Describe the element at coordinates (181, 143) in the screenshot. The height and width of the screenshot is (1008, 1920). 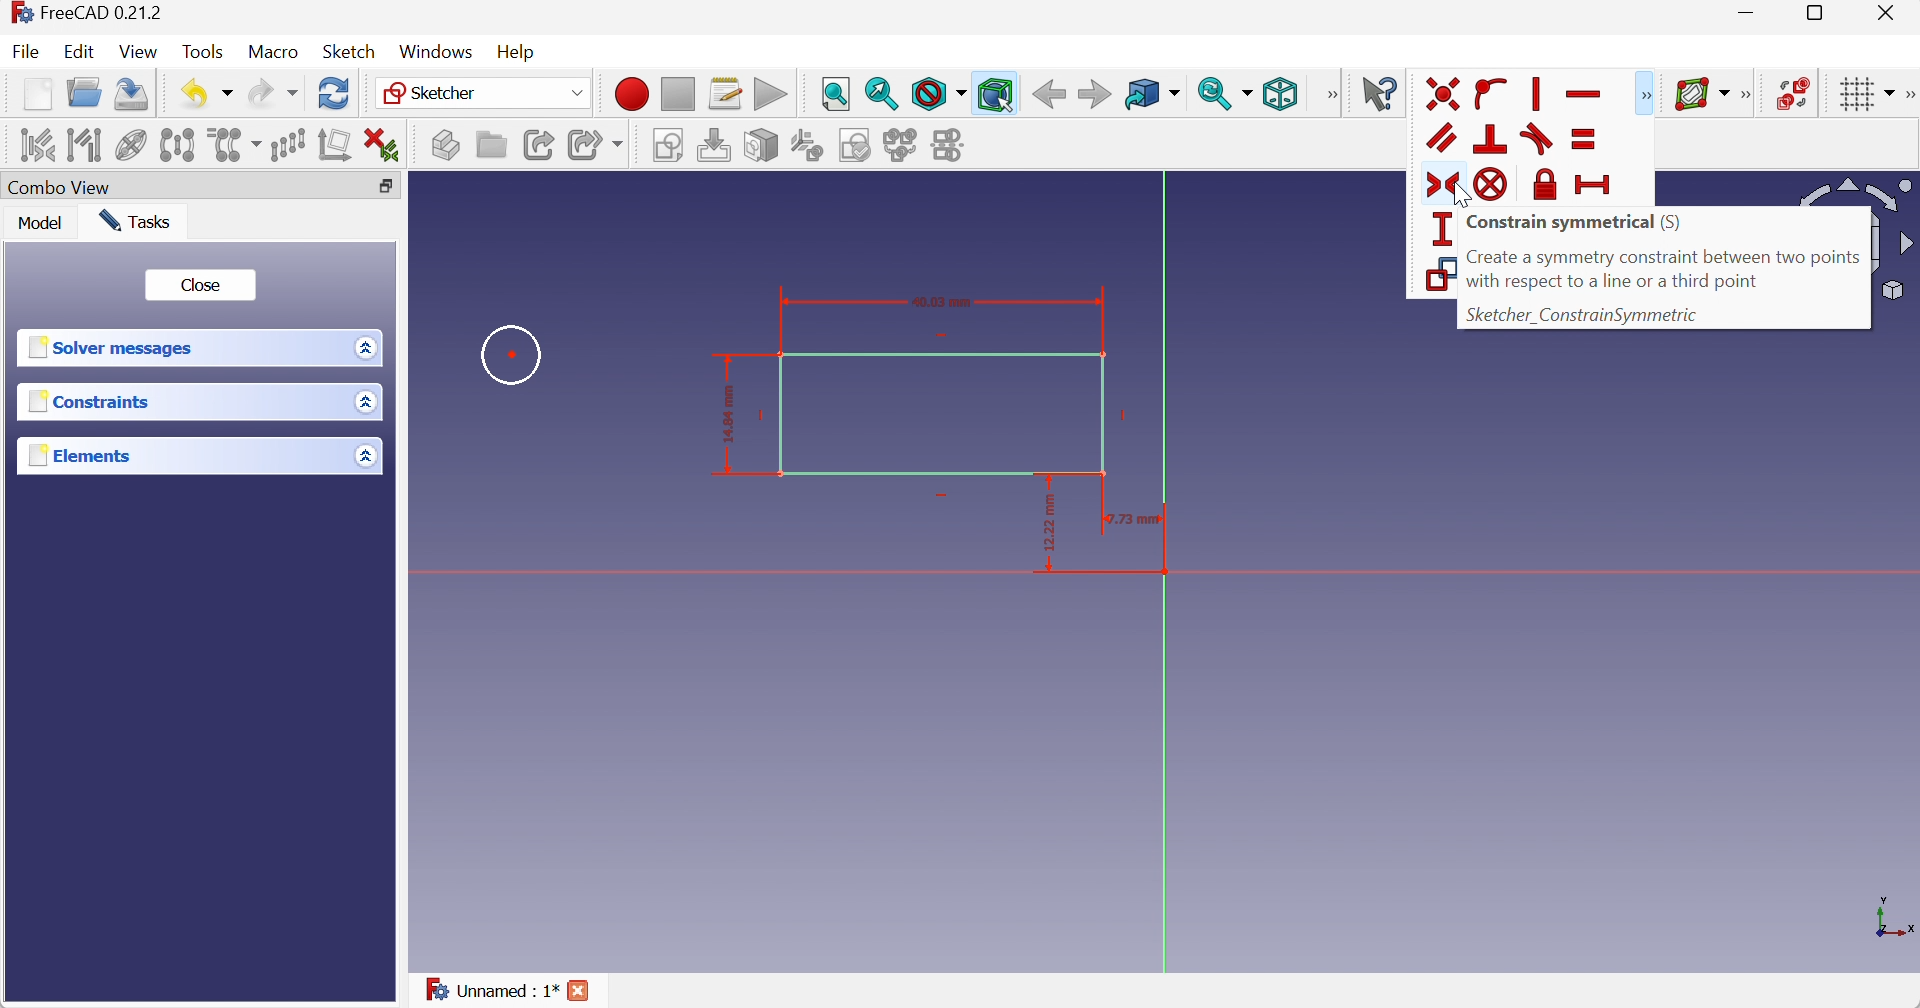
I see `Symmetry` at that location.